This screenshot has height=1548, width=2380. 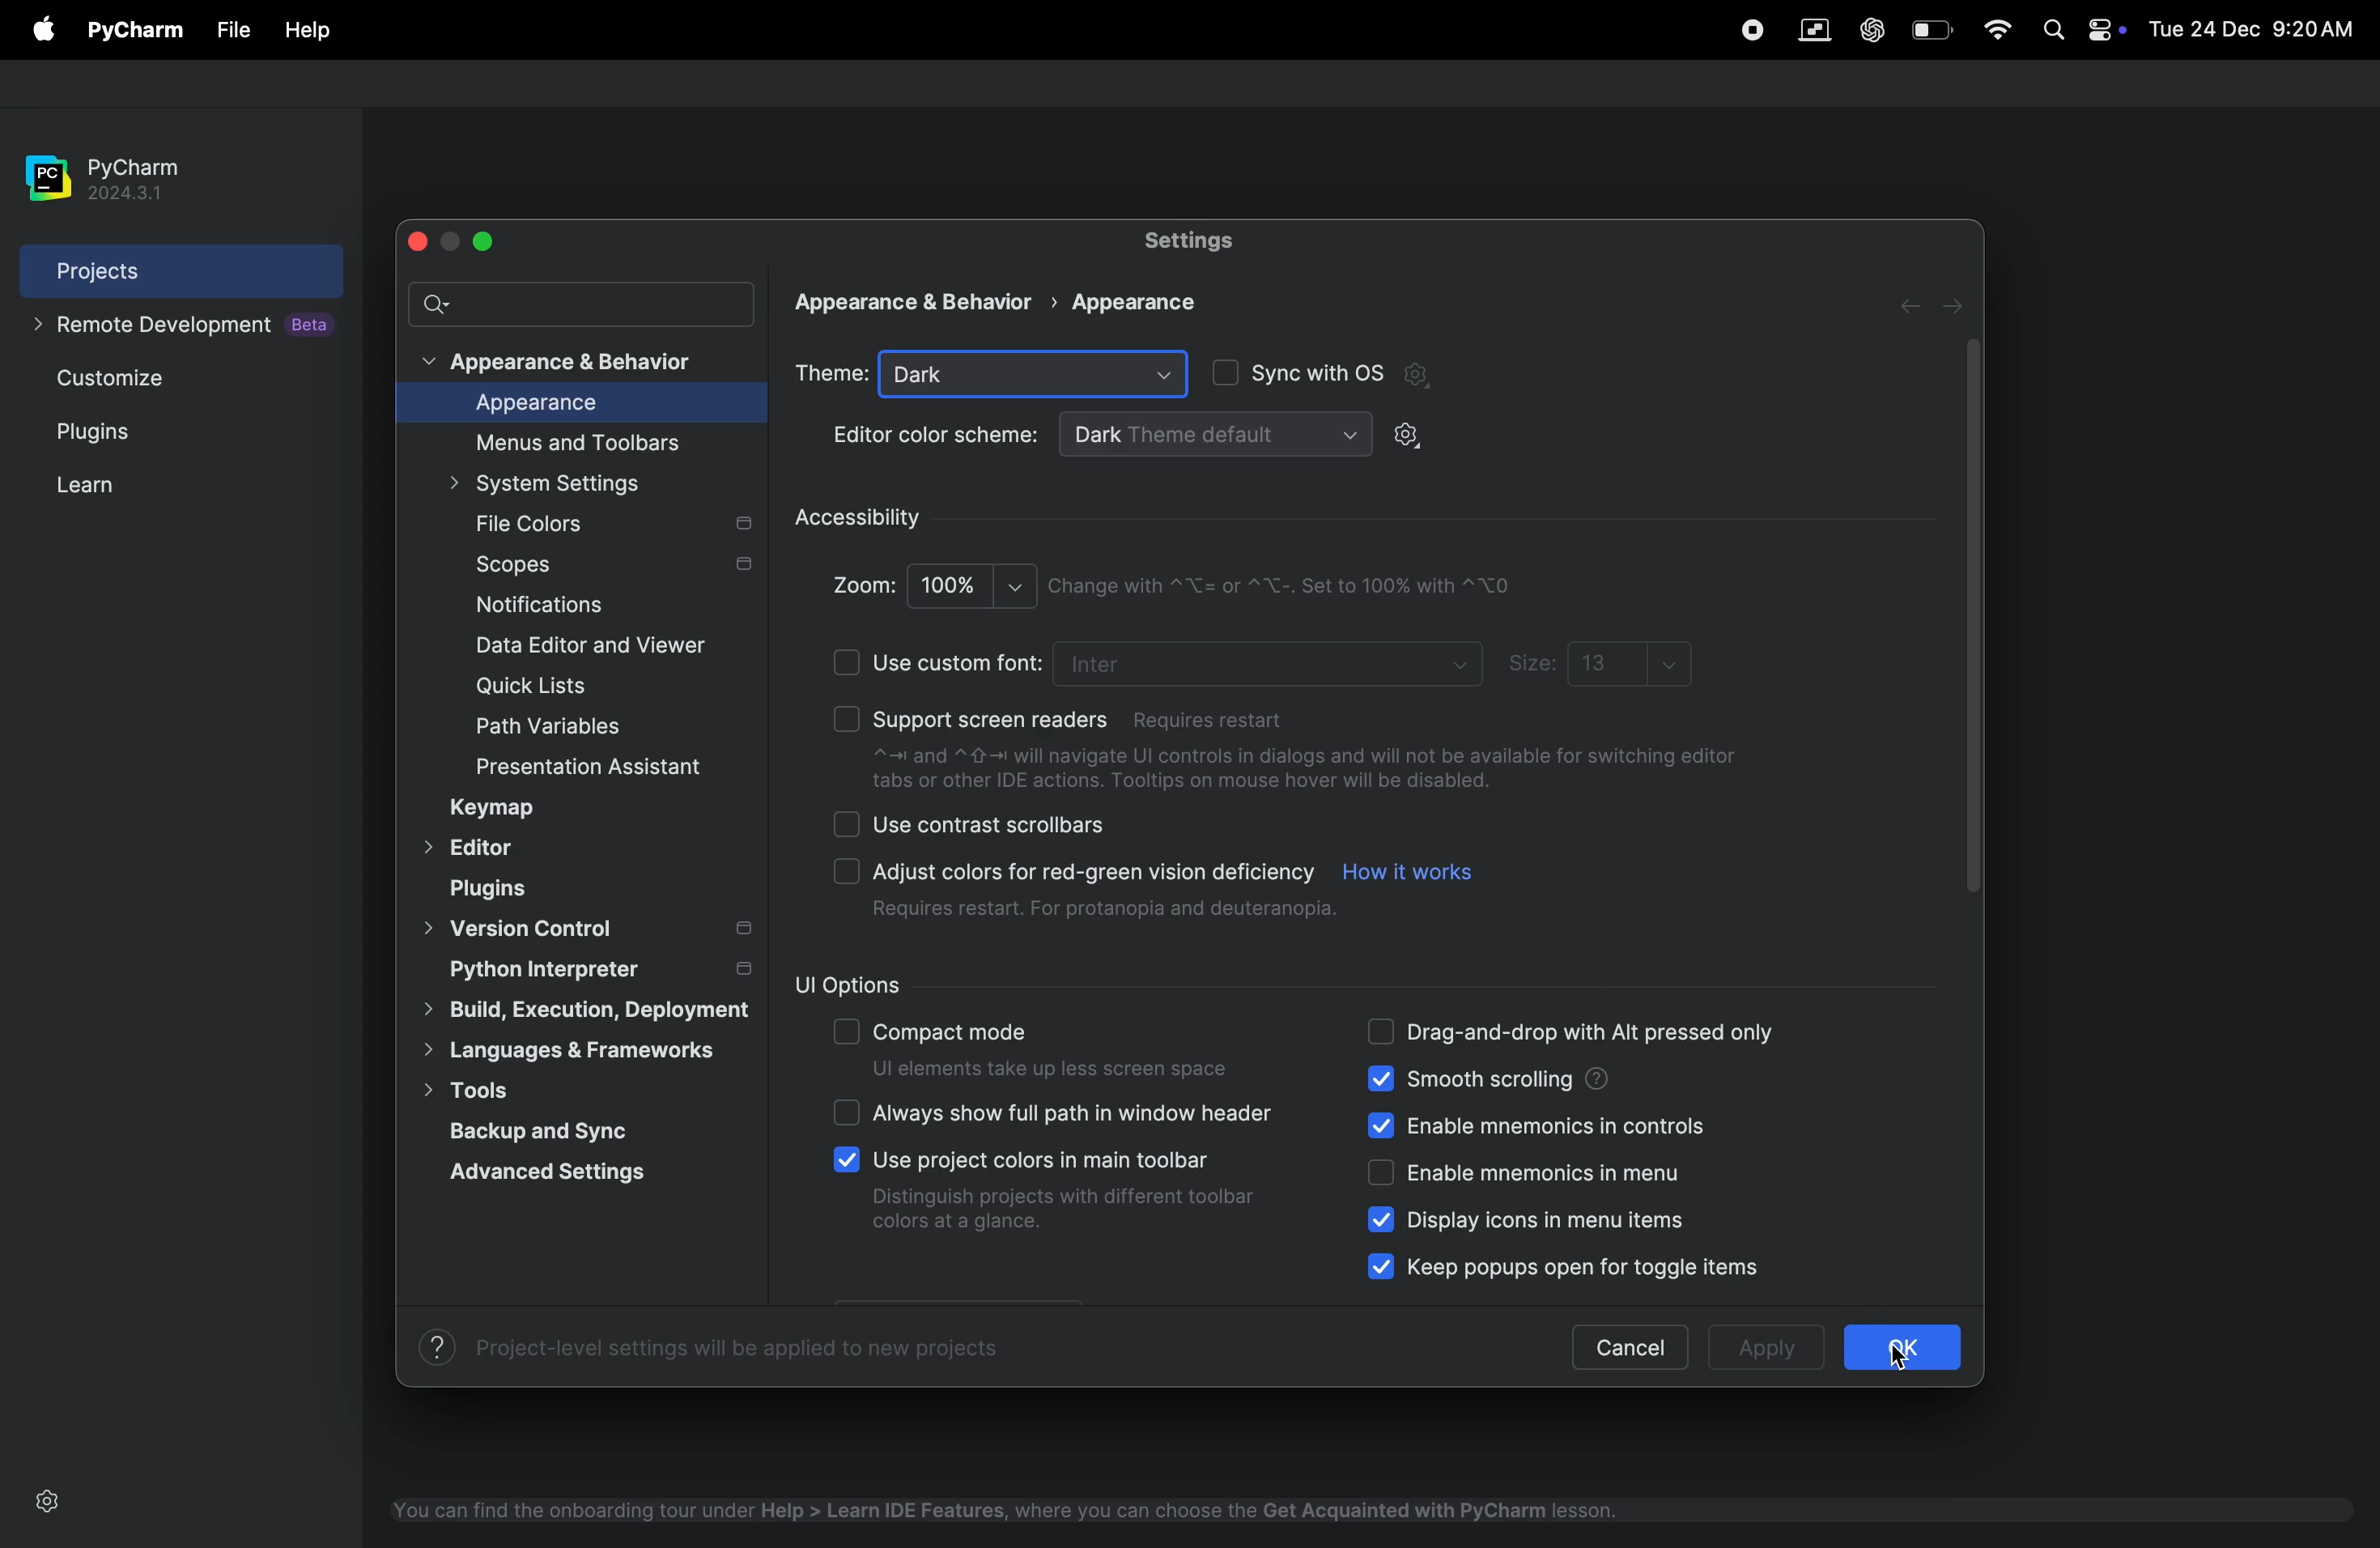 What do you see at coordinates (182, 269) in the screenshot?
I see `projects` at bounding box center [182, 269].